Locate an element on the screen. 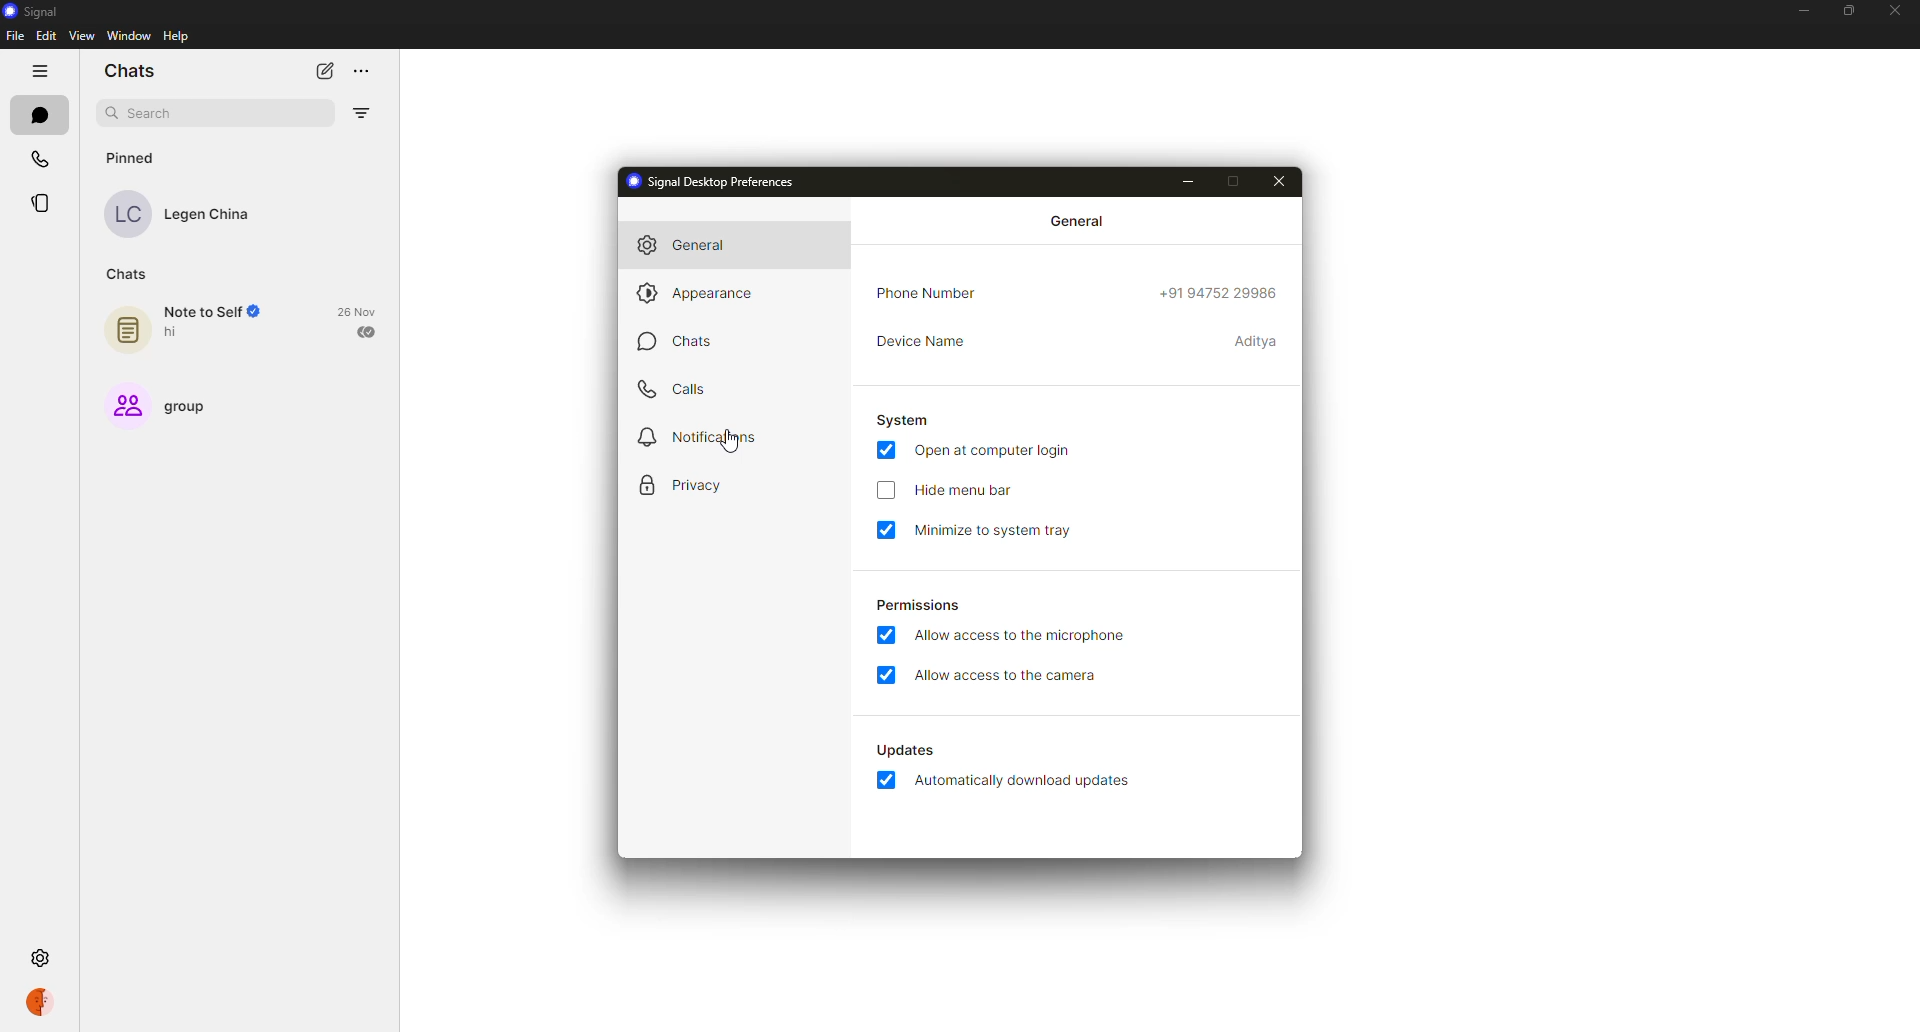 This screenshot has height=1032, width=1920. notifications is located at coordinates (697, 439).